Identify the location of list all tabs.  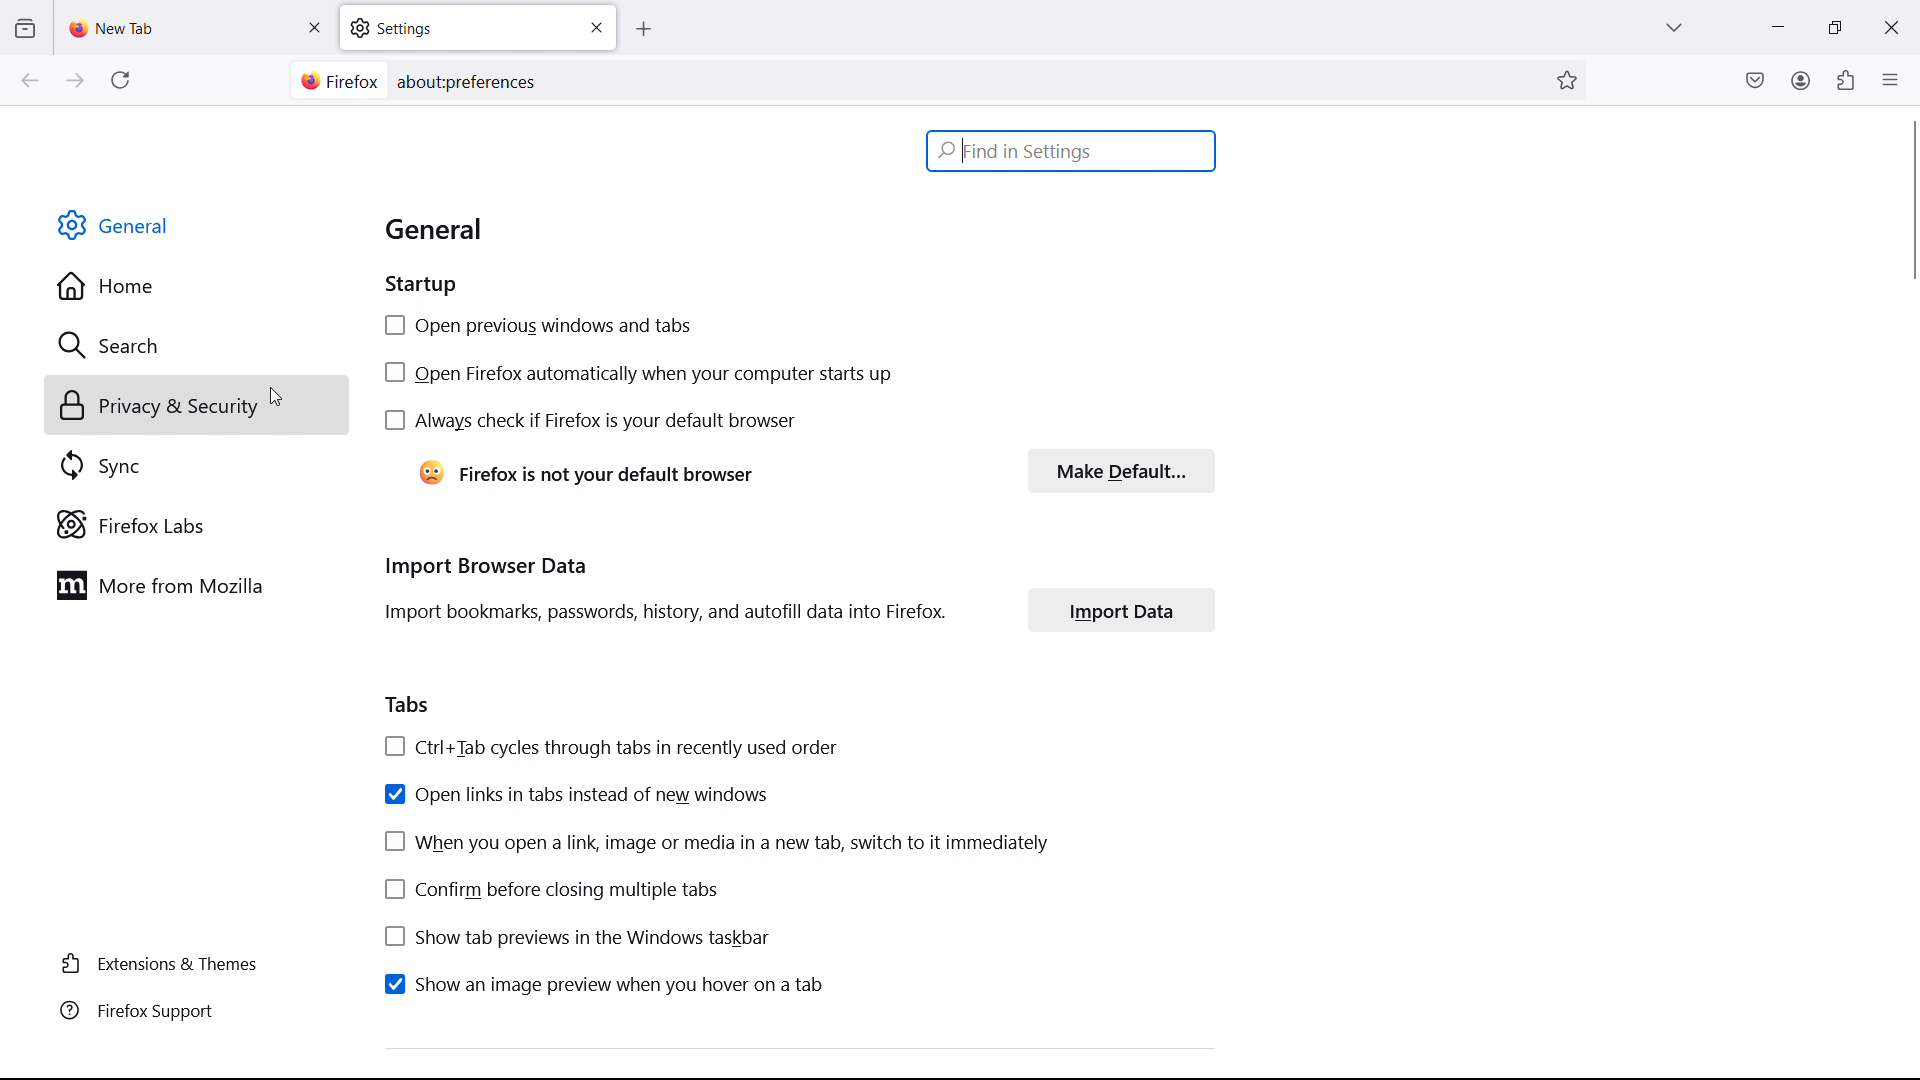
(1674, 25).